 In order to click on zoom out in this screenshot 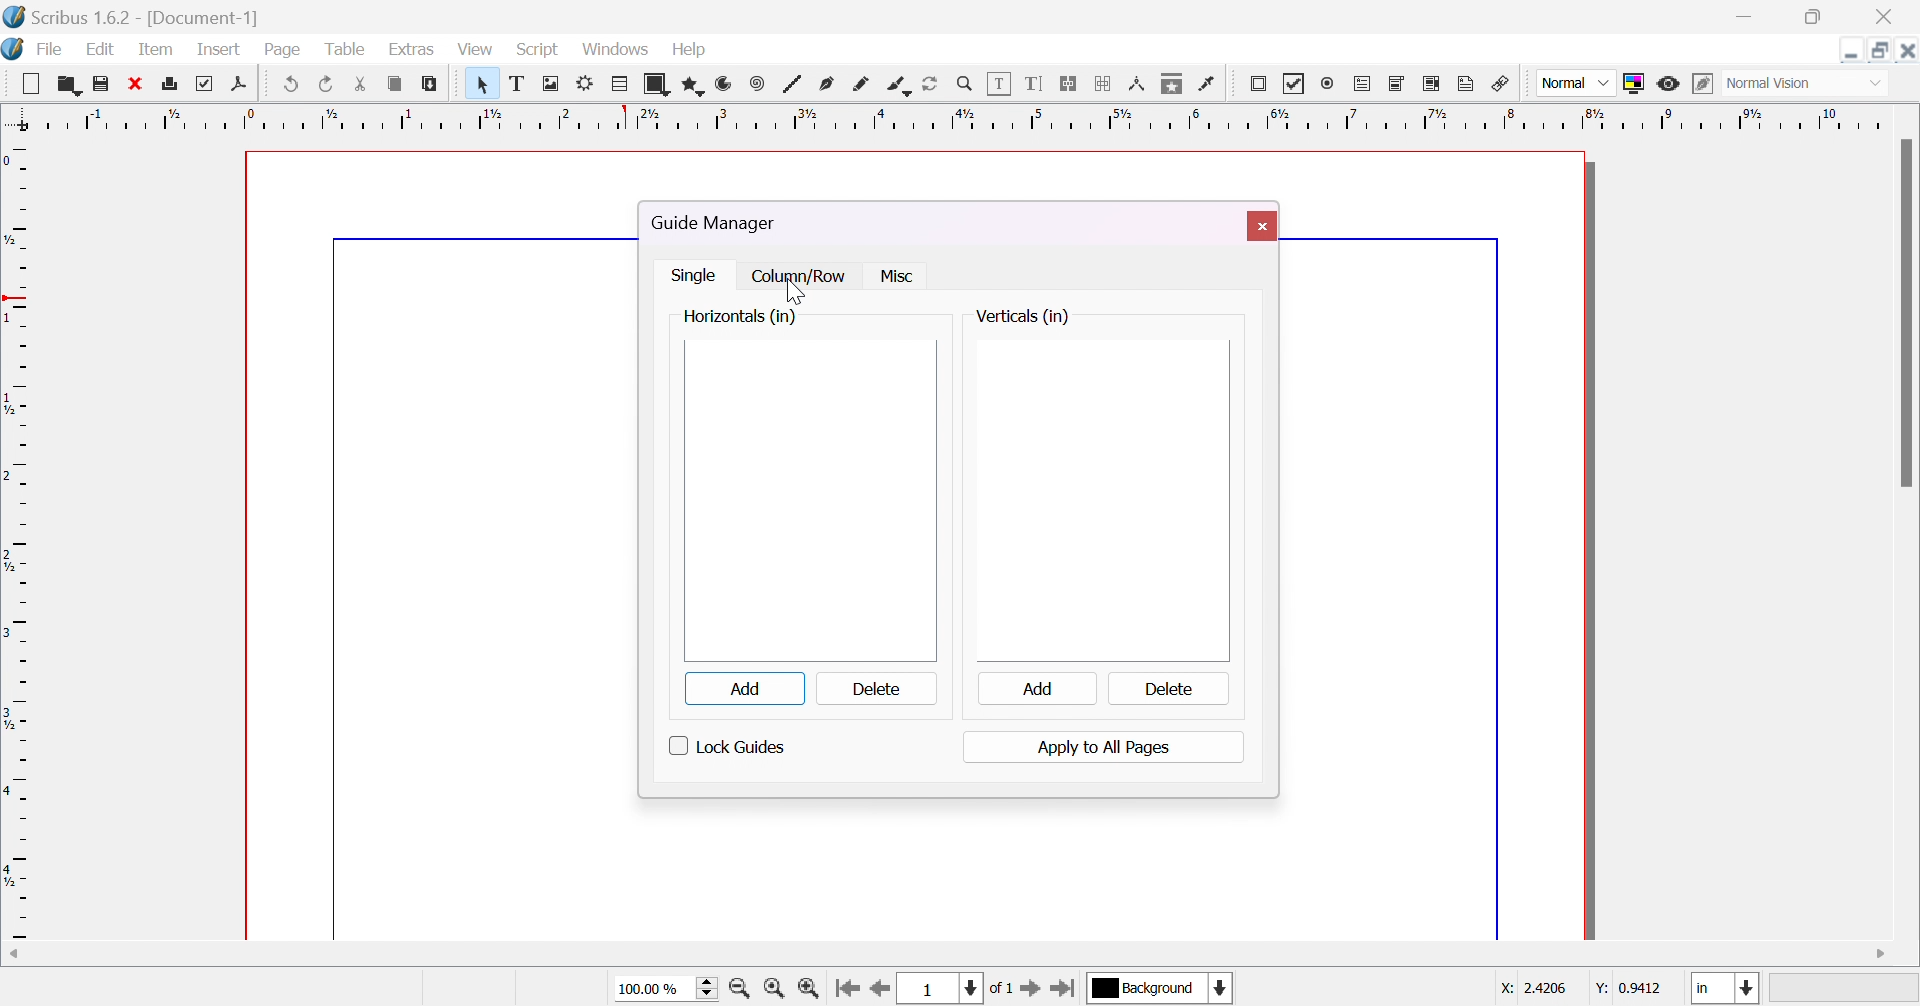, I will do `click(743, 987)`.